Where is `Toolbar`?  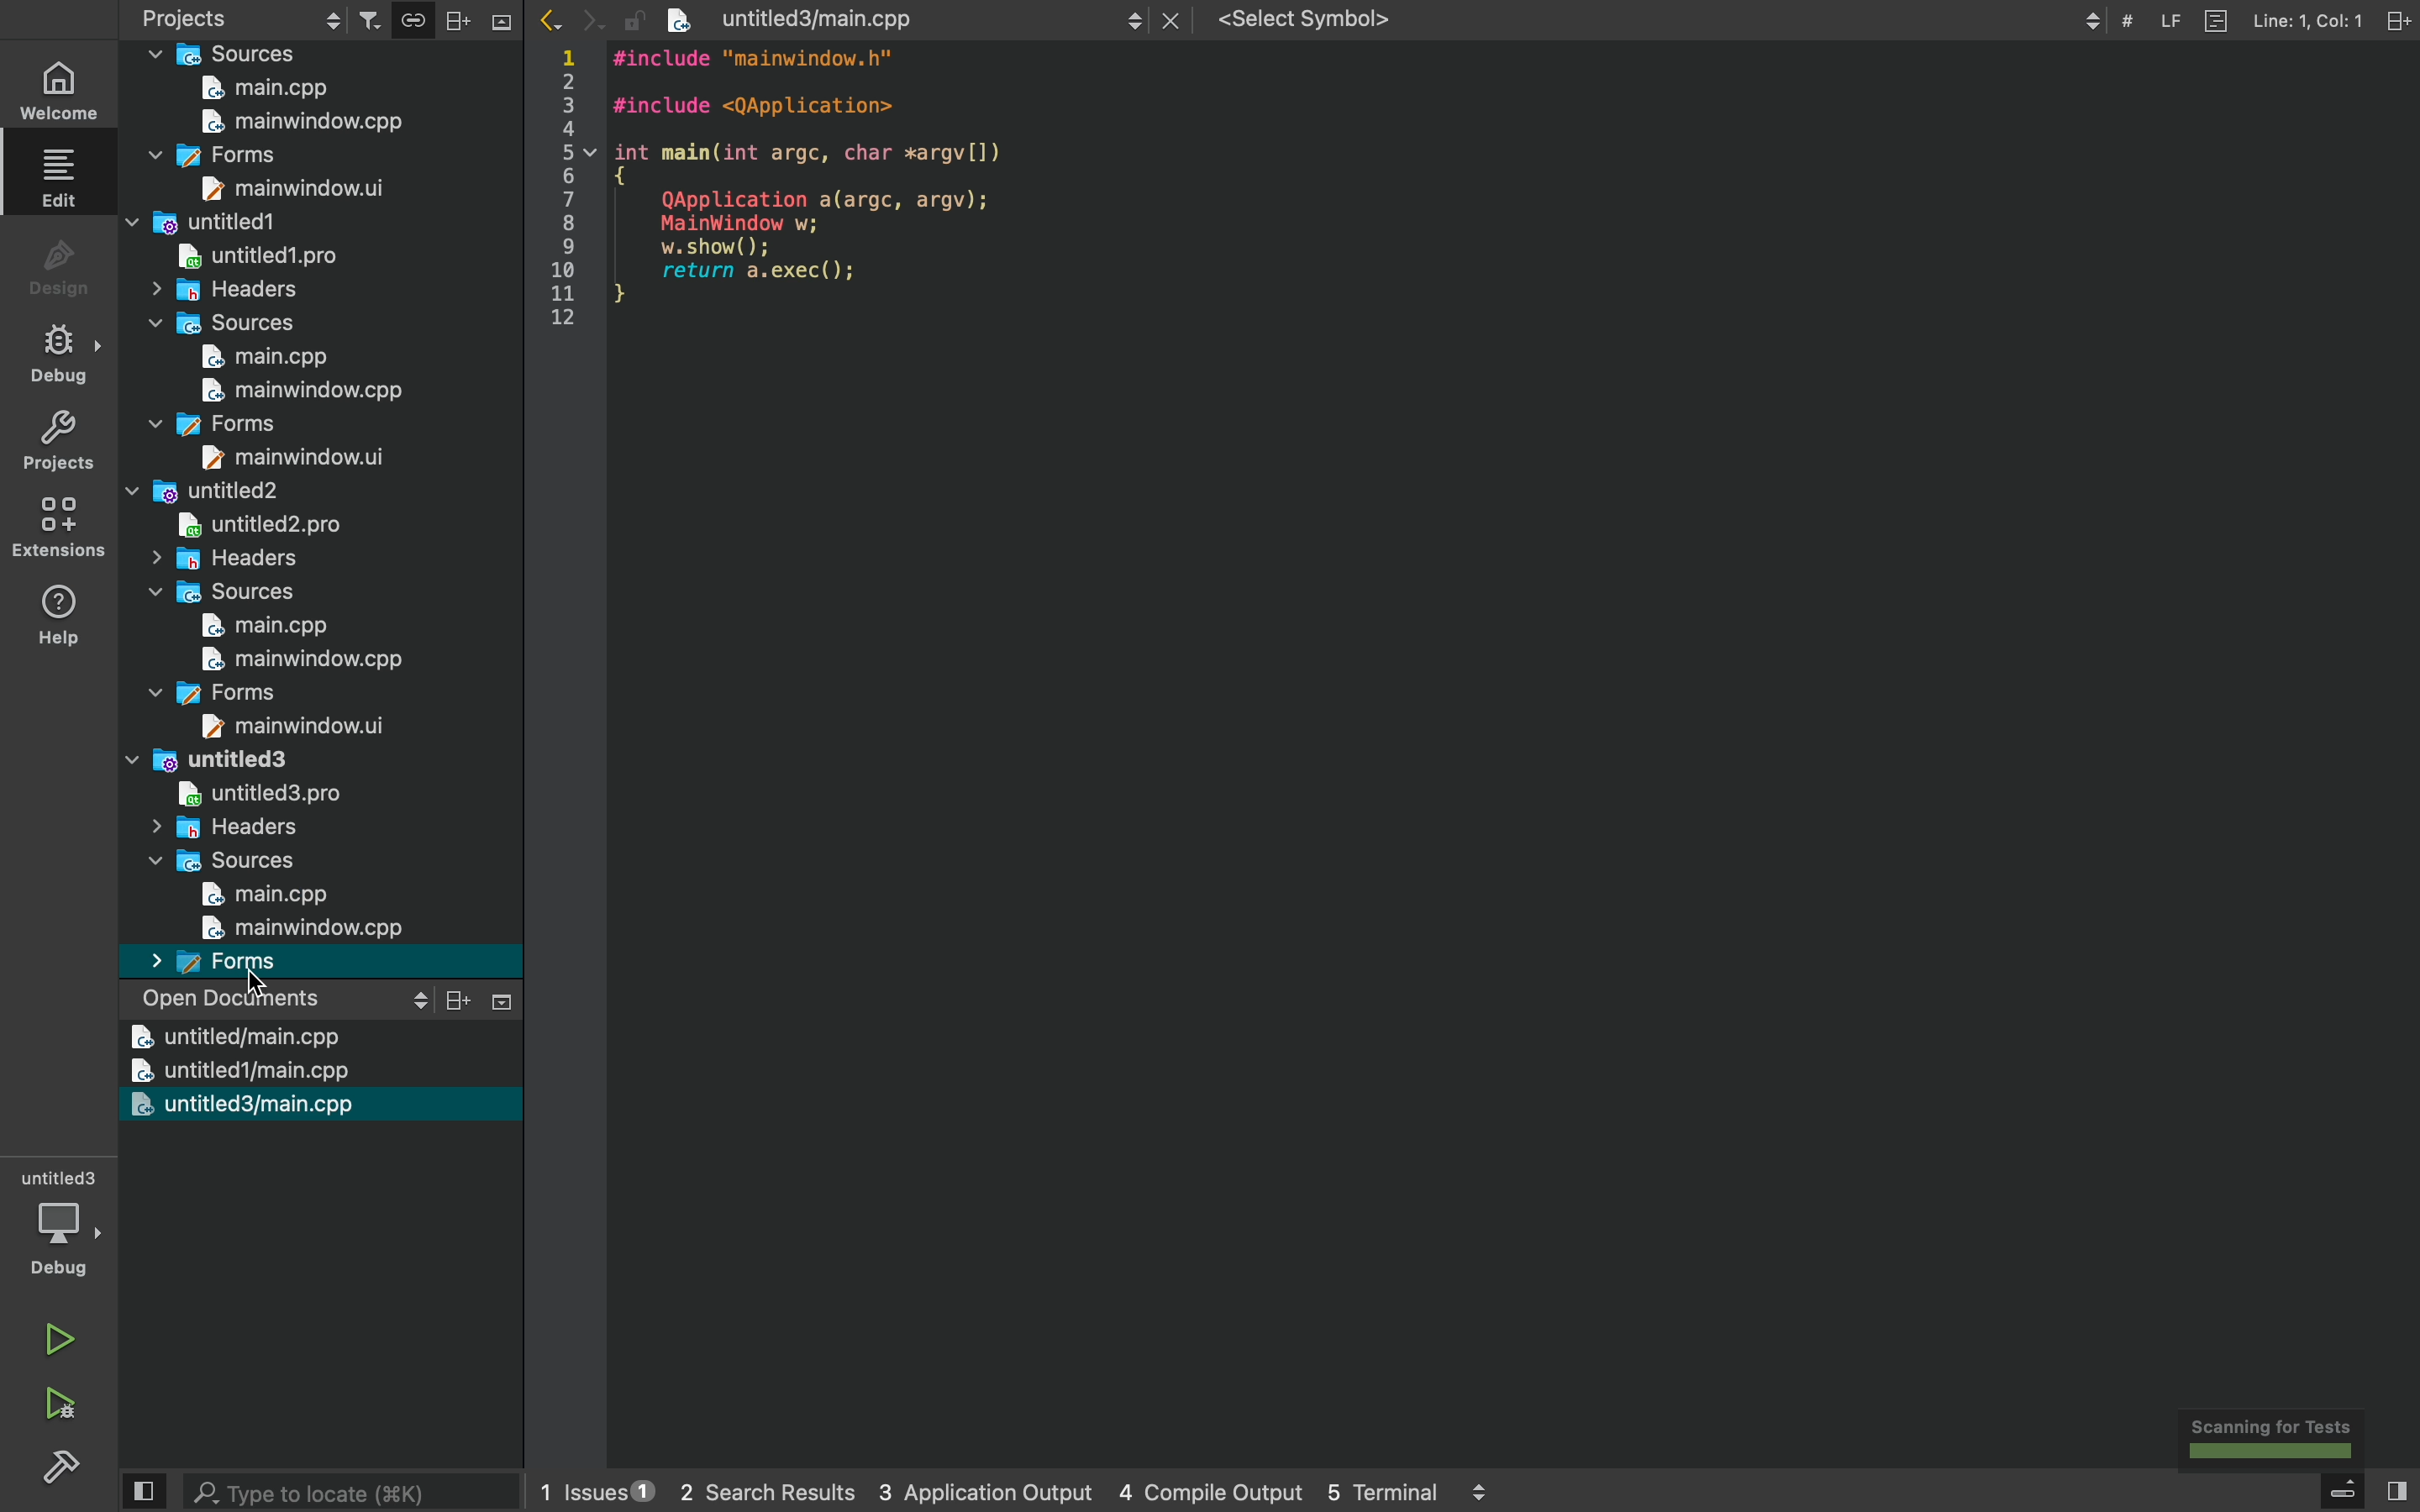 Toolbar is located at coordinates (2251, 29).